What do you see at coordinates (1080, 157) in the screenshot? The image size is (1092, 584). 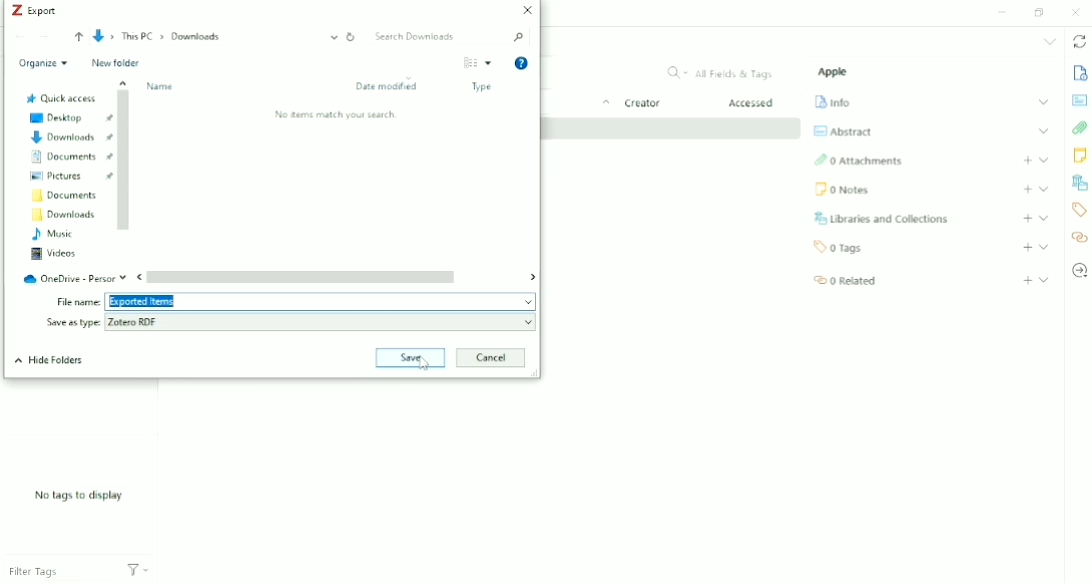 I see `Notes` at bounding box center [1080, 157].